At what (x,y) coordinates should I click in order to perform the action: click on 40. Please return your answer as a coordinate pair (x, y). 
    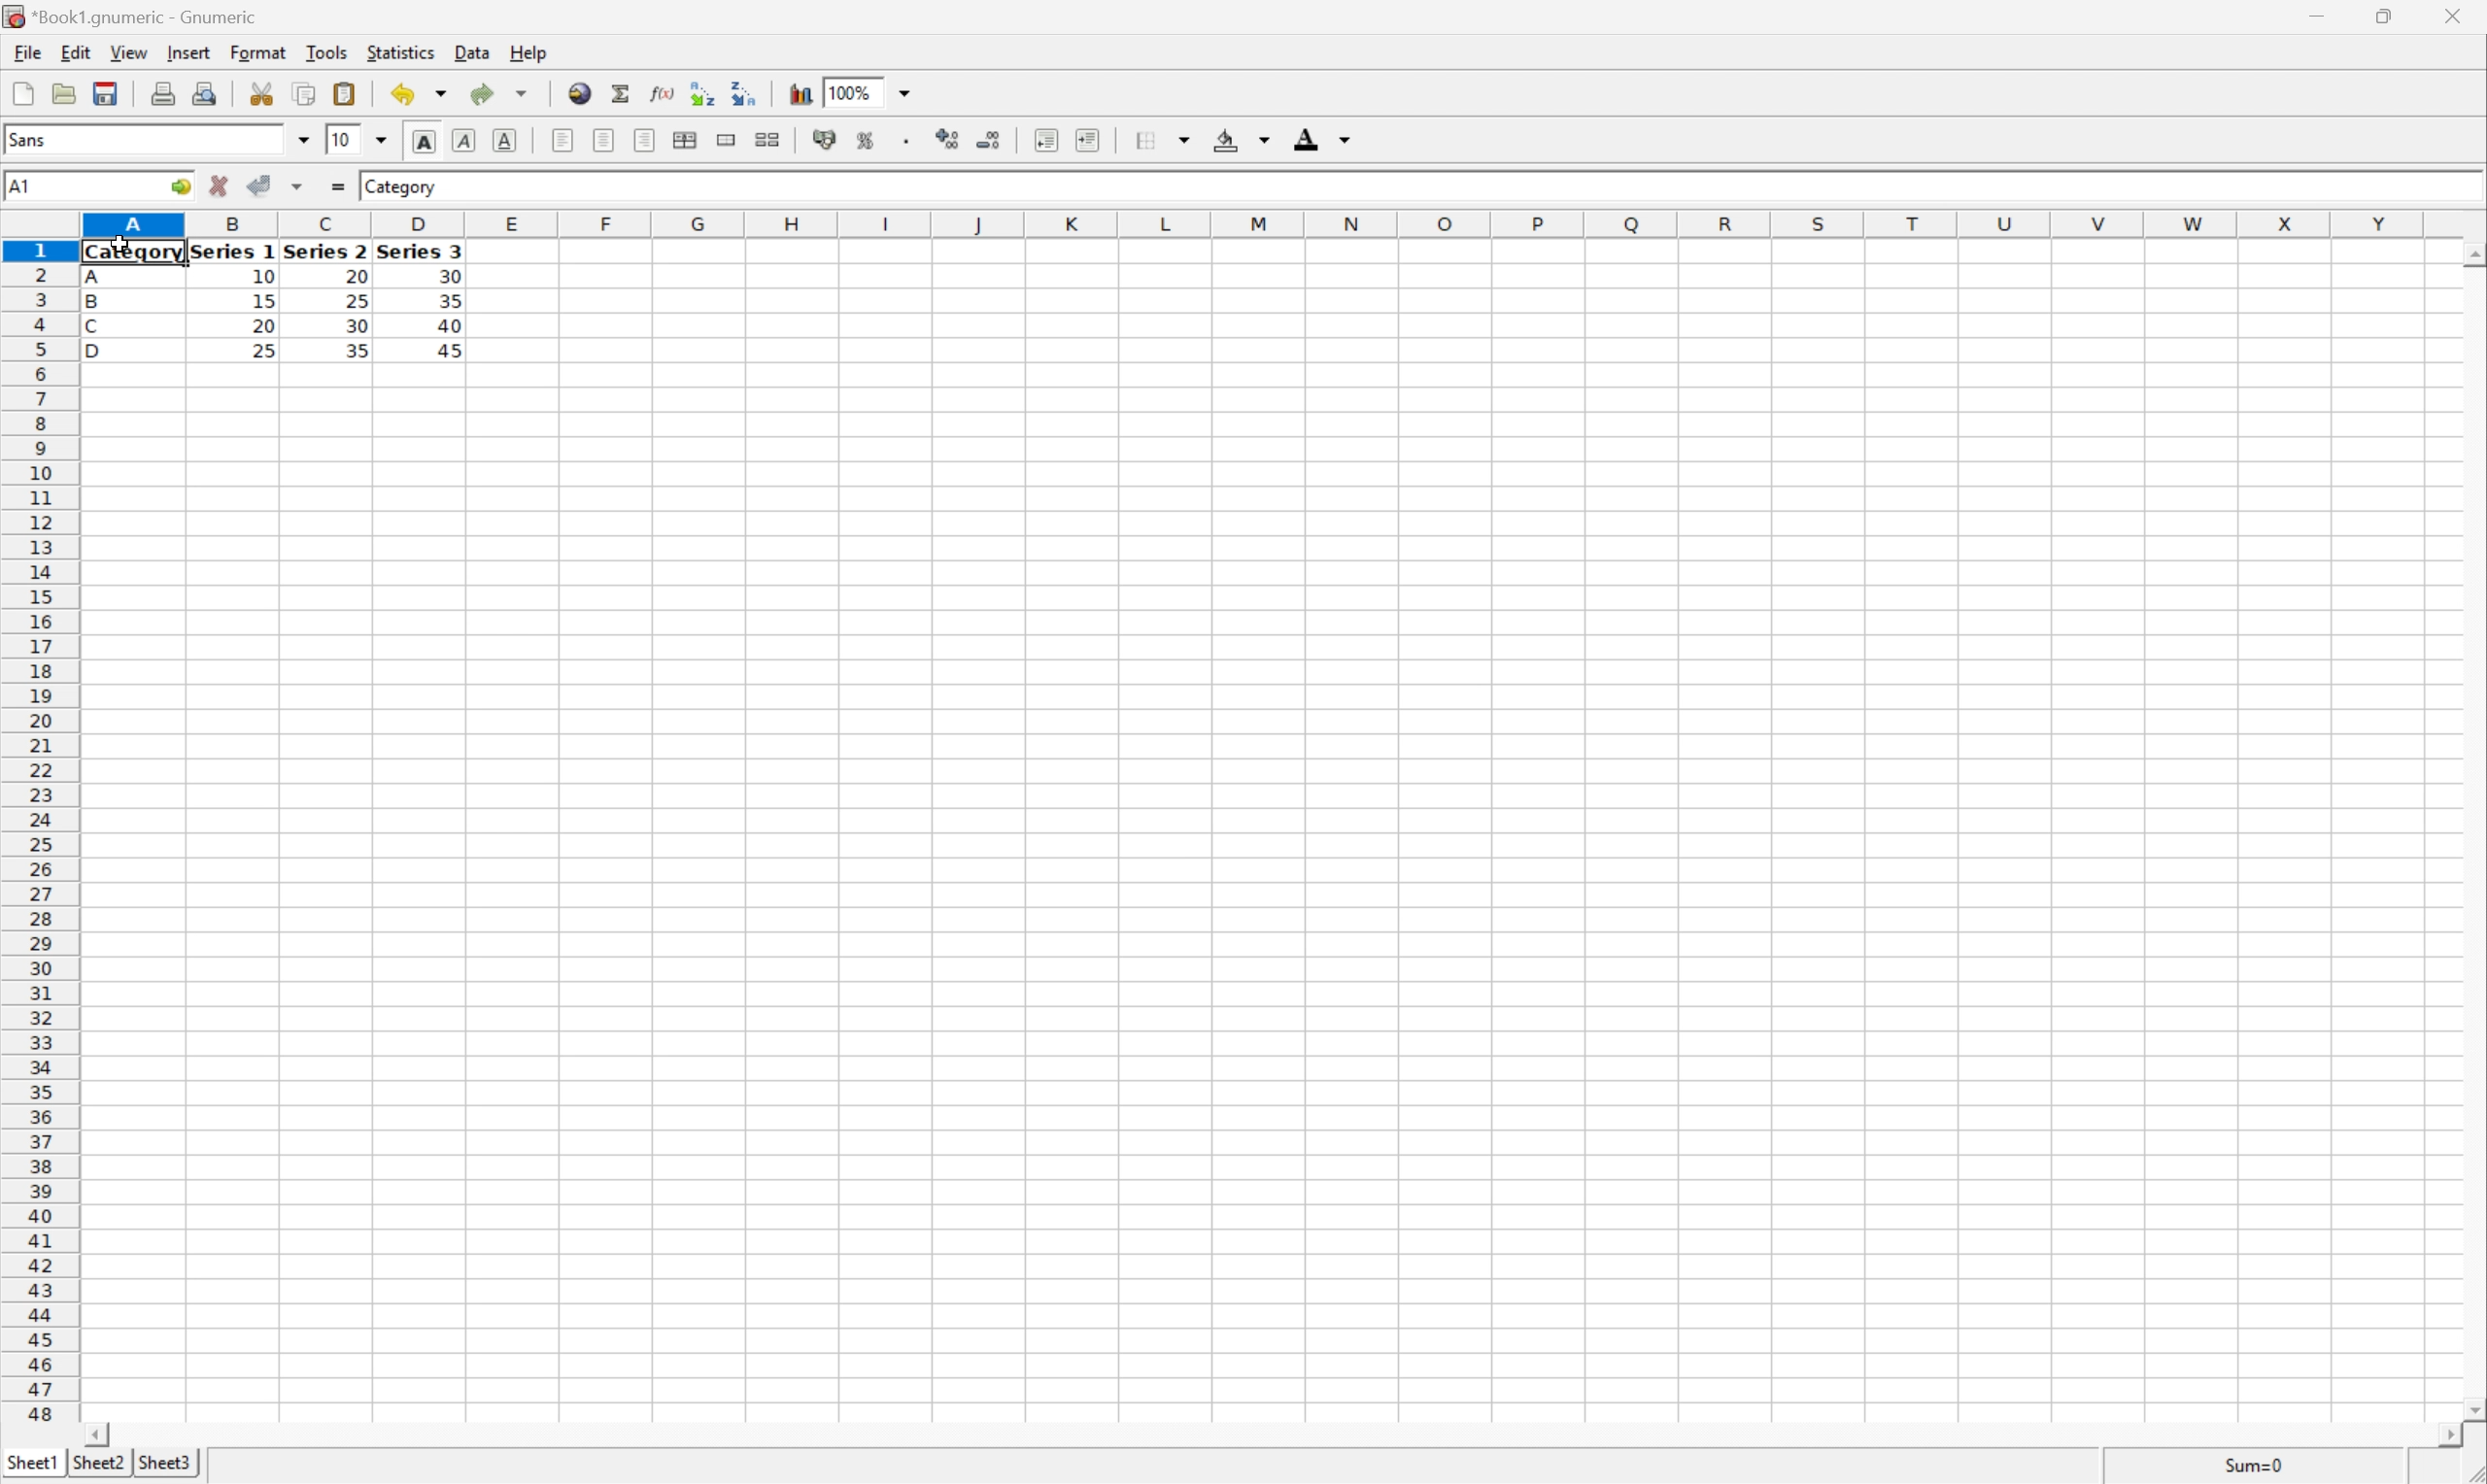
    Looking at the image, I should click on (451, 322).